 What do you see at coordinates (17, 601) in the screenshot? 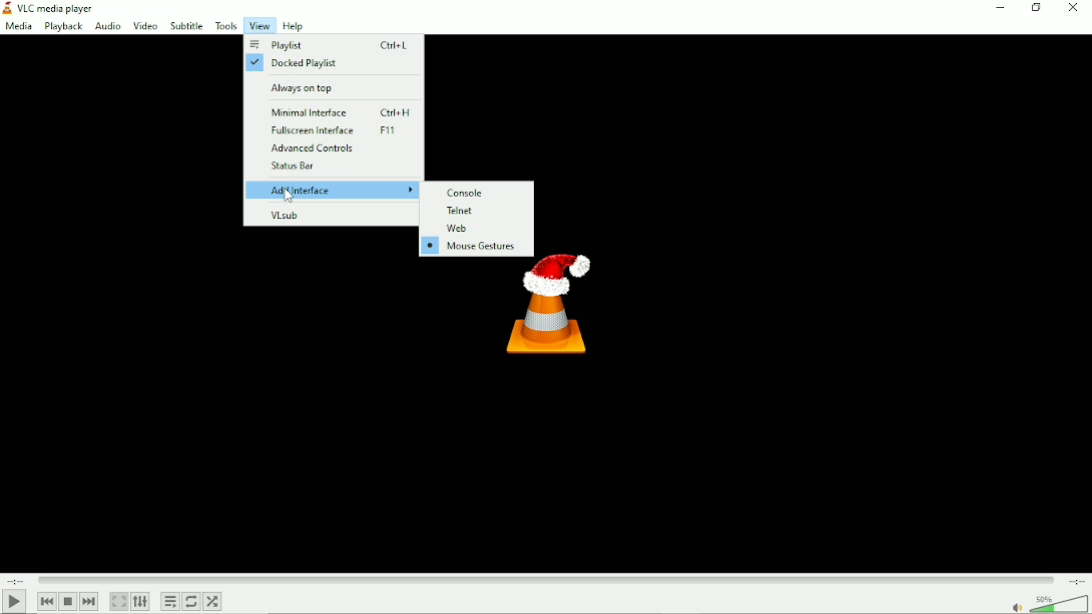
I see `Play` at bounding box center [17, 601].